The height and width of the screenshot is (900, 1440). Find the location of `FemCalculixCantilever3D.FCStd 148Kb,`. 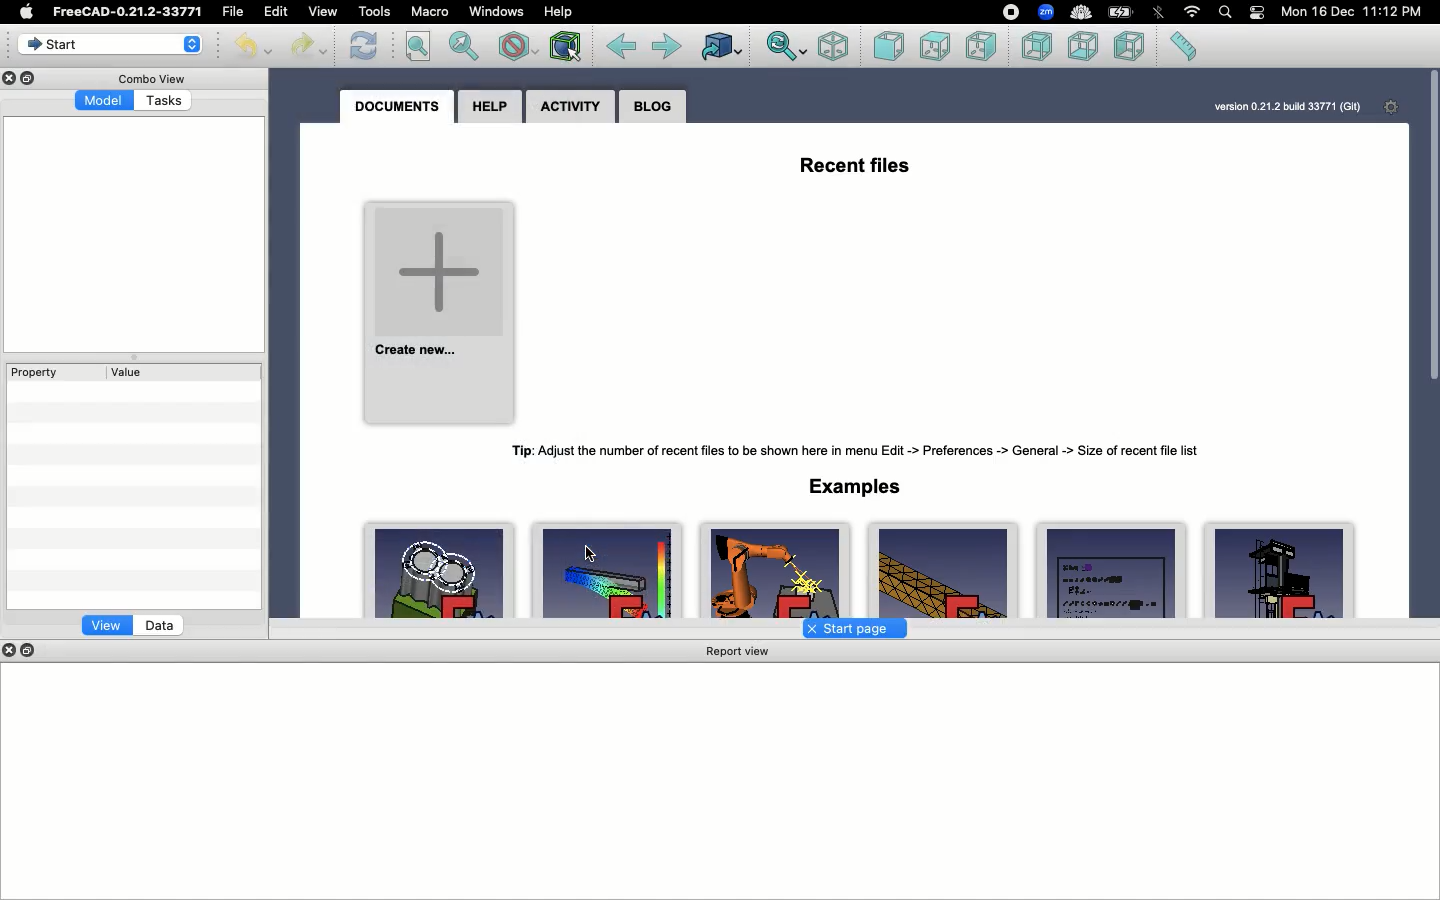

FemCalculixCantilever3D.FCStd 148Kb, is located at coordinates (611, 568).